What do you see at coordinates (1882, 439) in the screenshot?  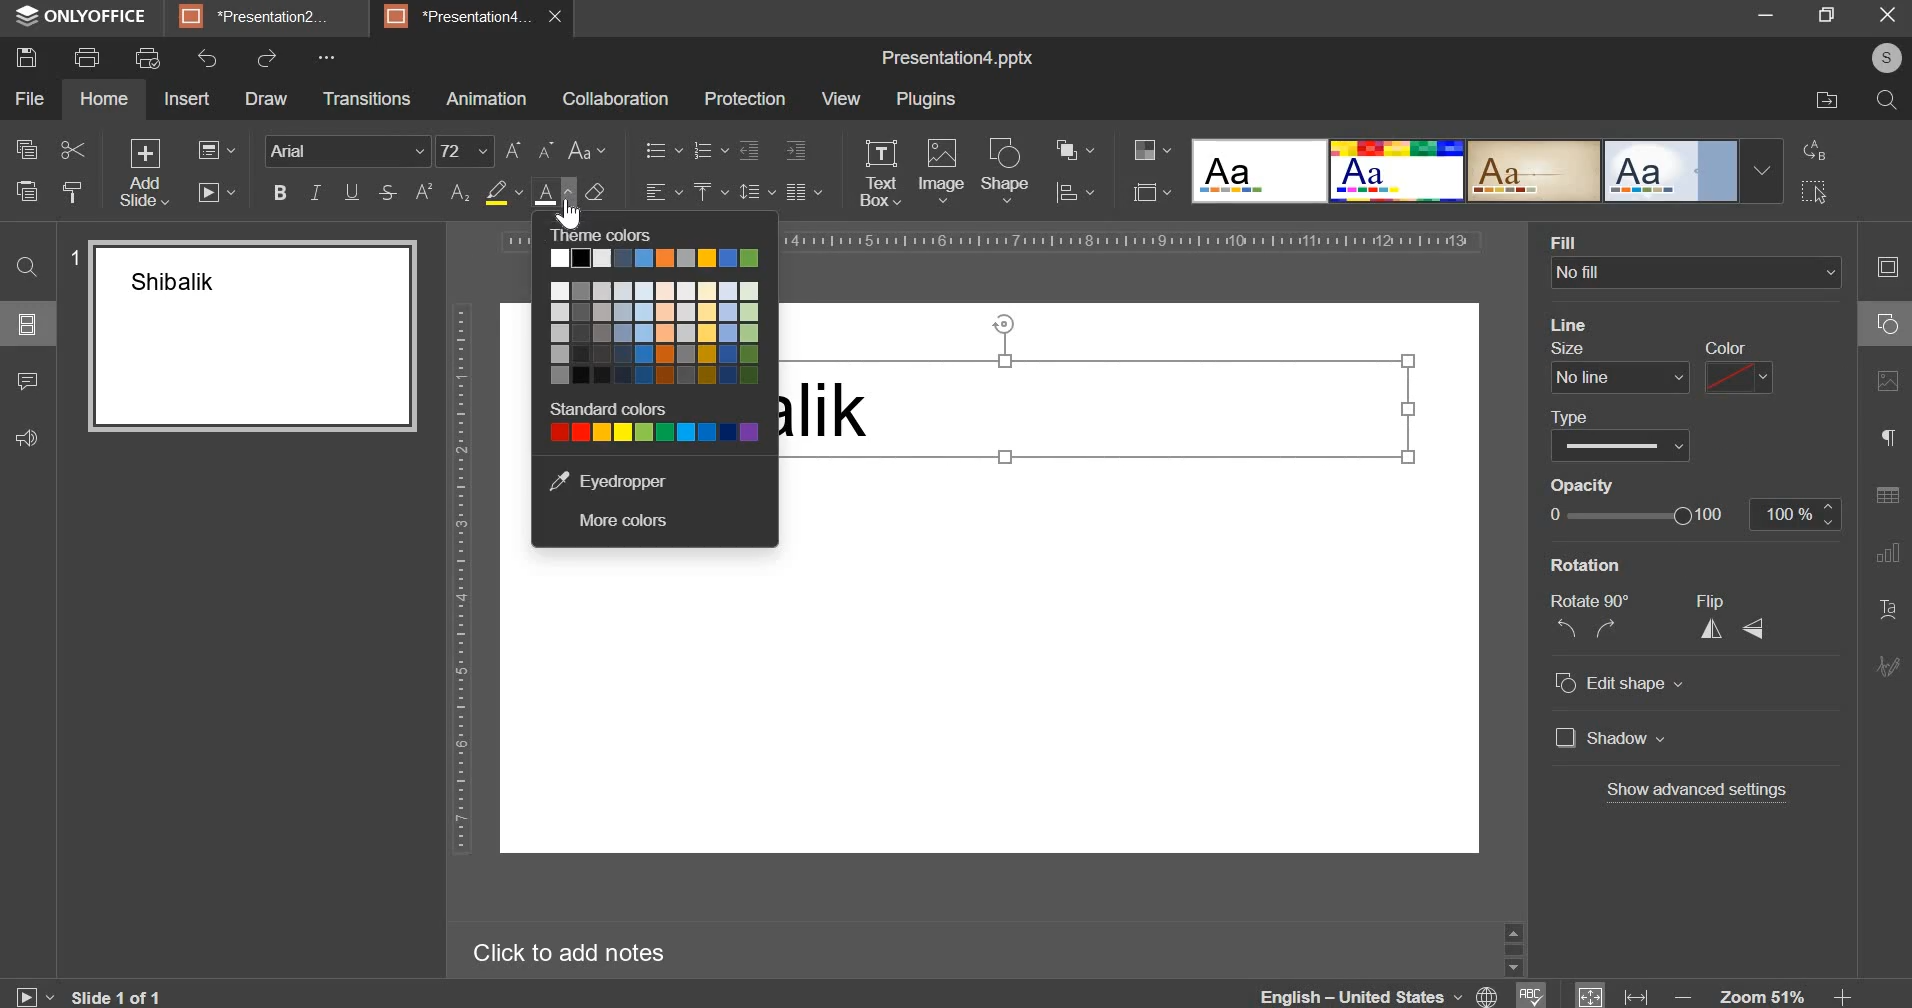 I see `paragraph` at bounding box center [1882, 439].